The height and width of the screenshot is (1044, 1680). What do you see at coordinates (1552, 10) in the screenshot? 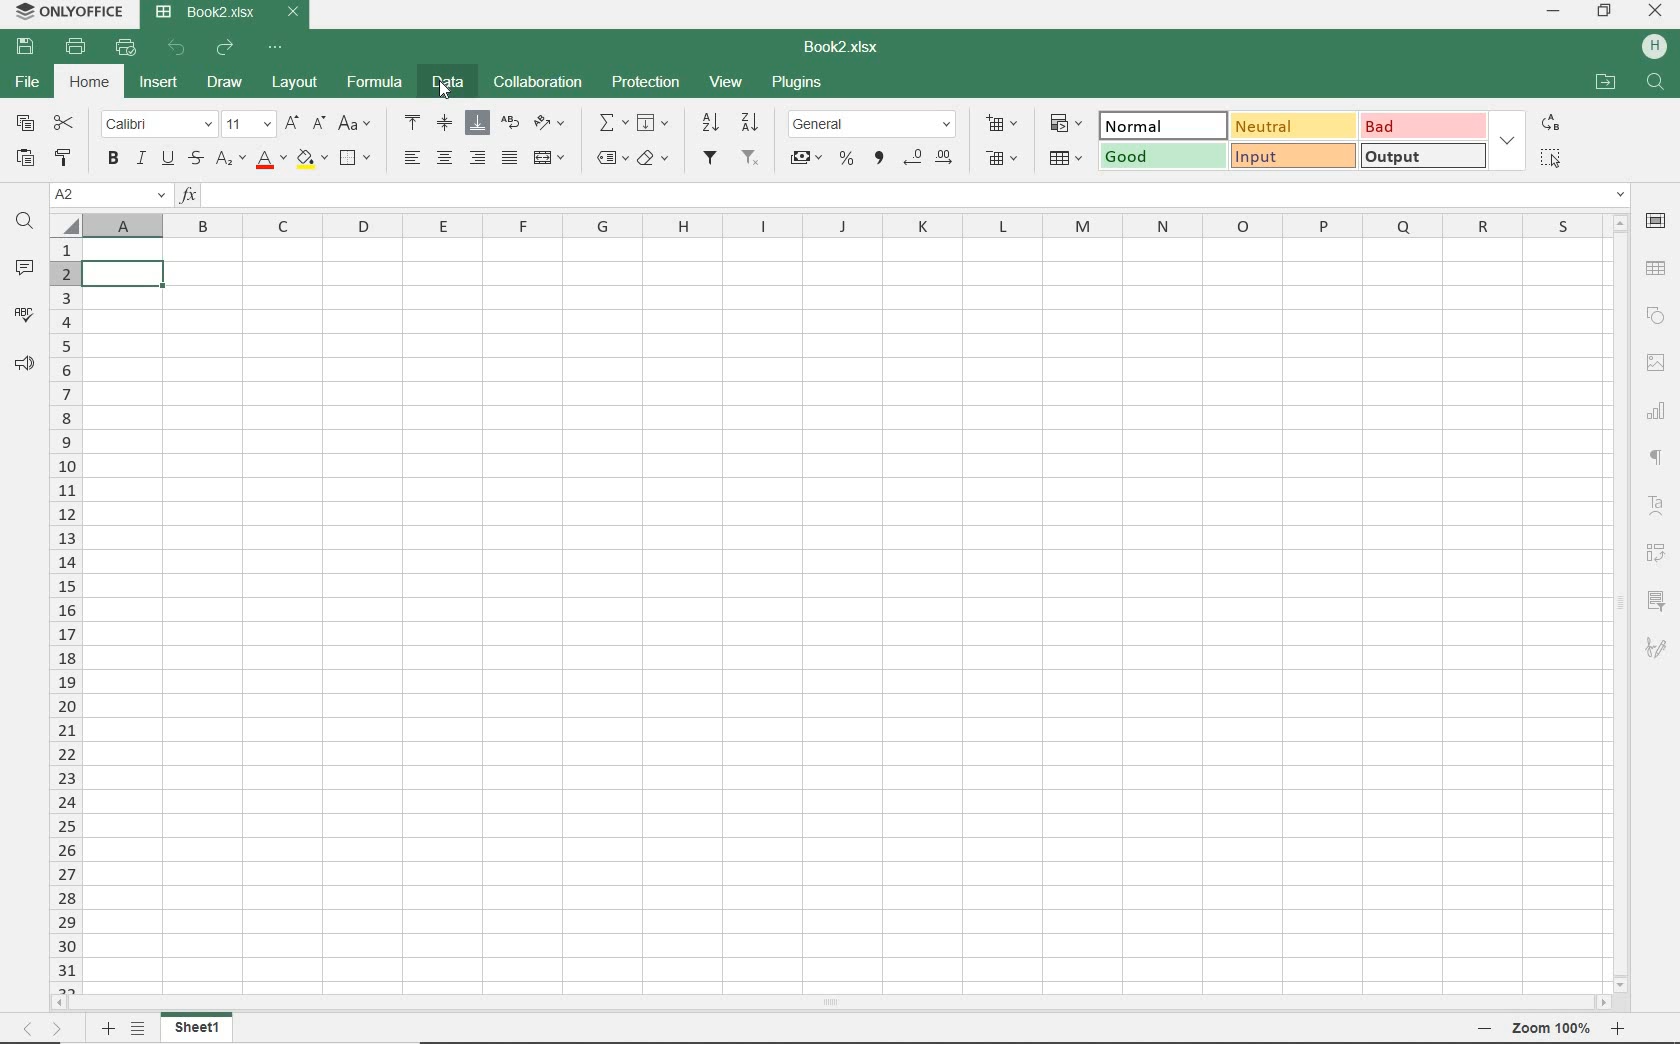
I see `MINIMIZE` at bounding box center [1552, 10].